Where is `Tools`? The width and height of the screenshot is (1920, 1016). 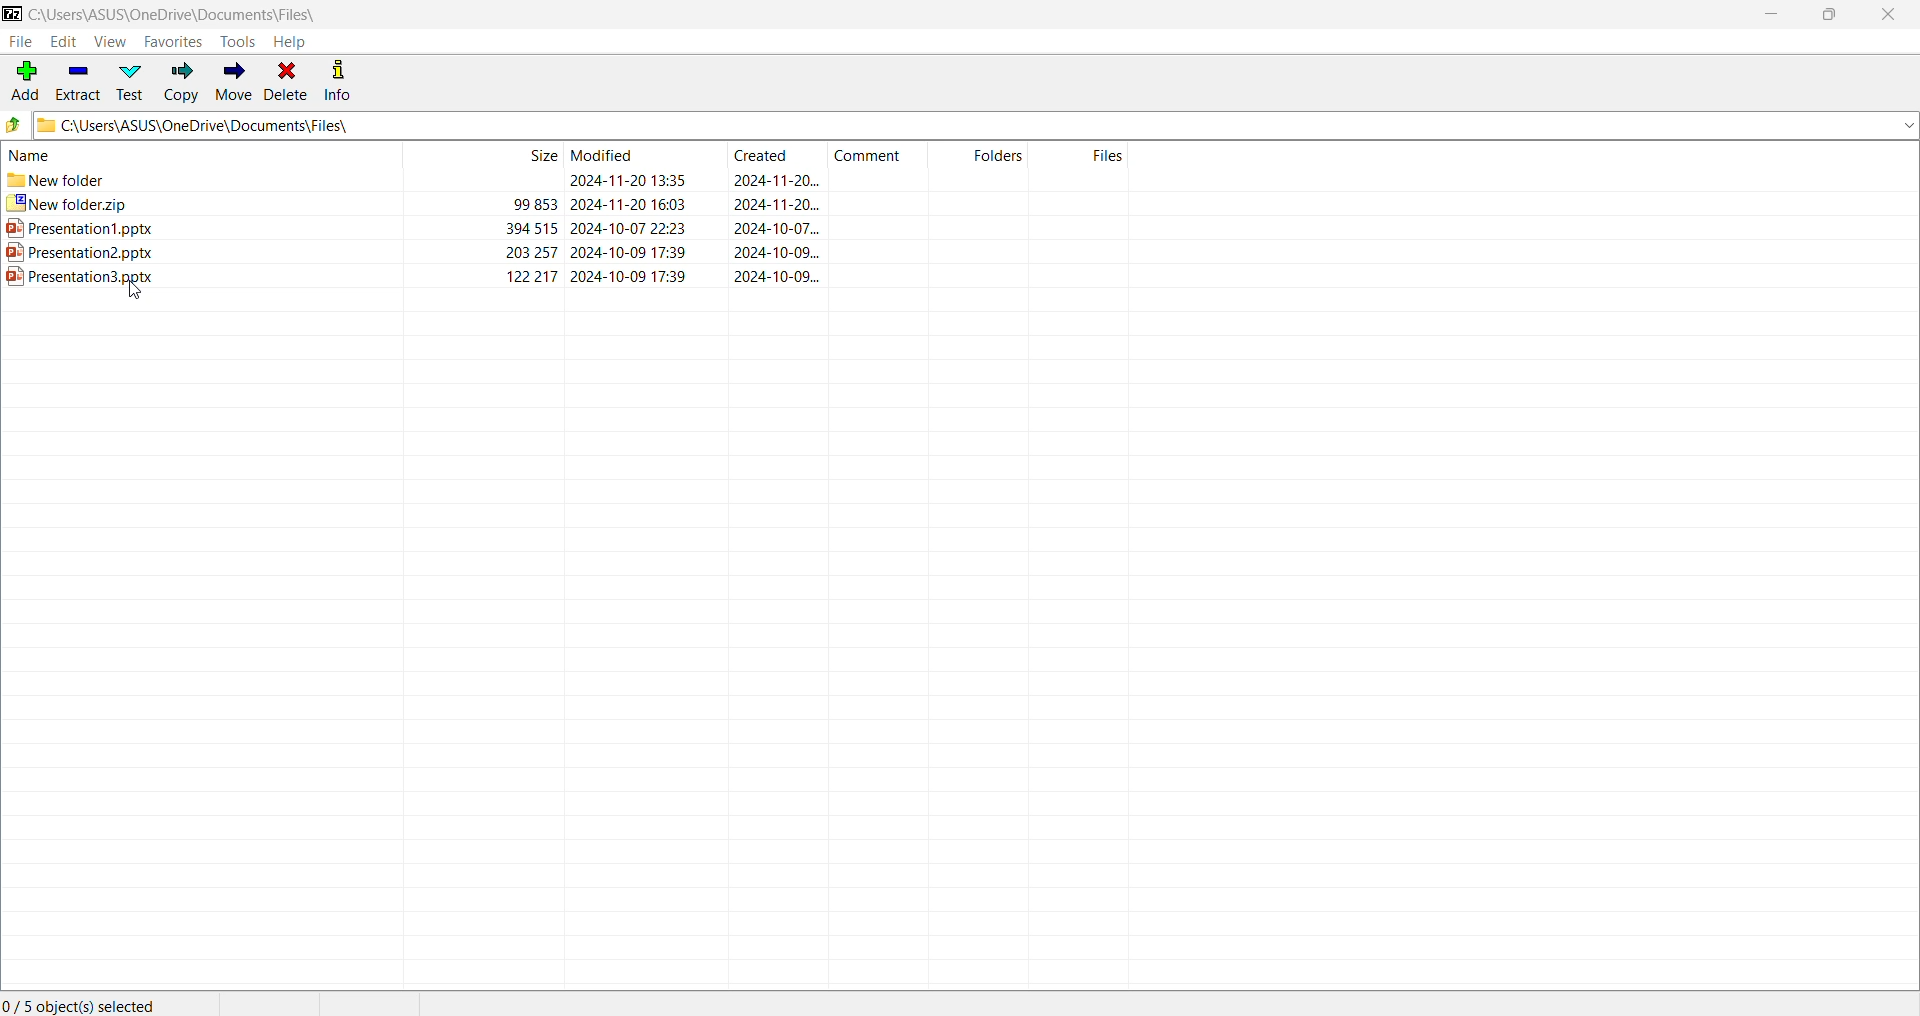
Tools is located at coordinates (237, 41).